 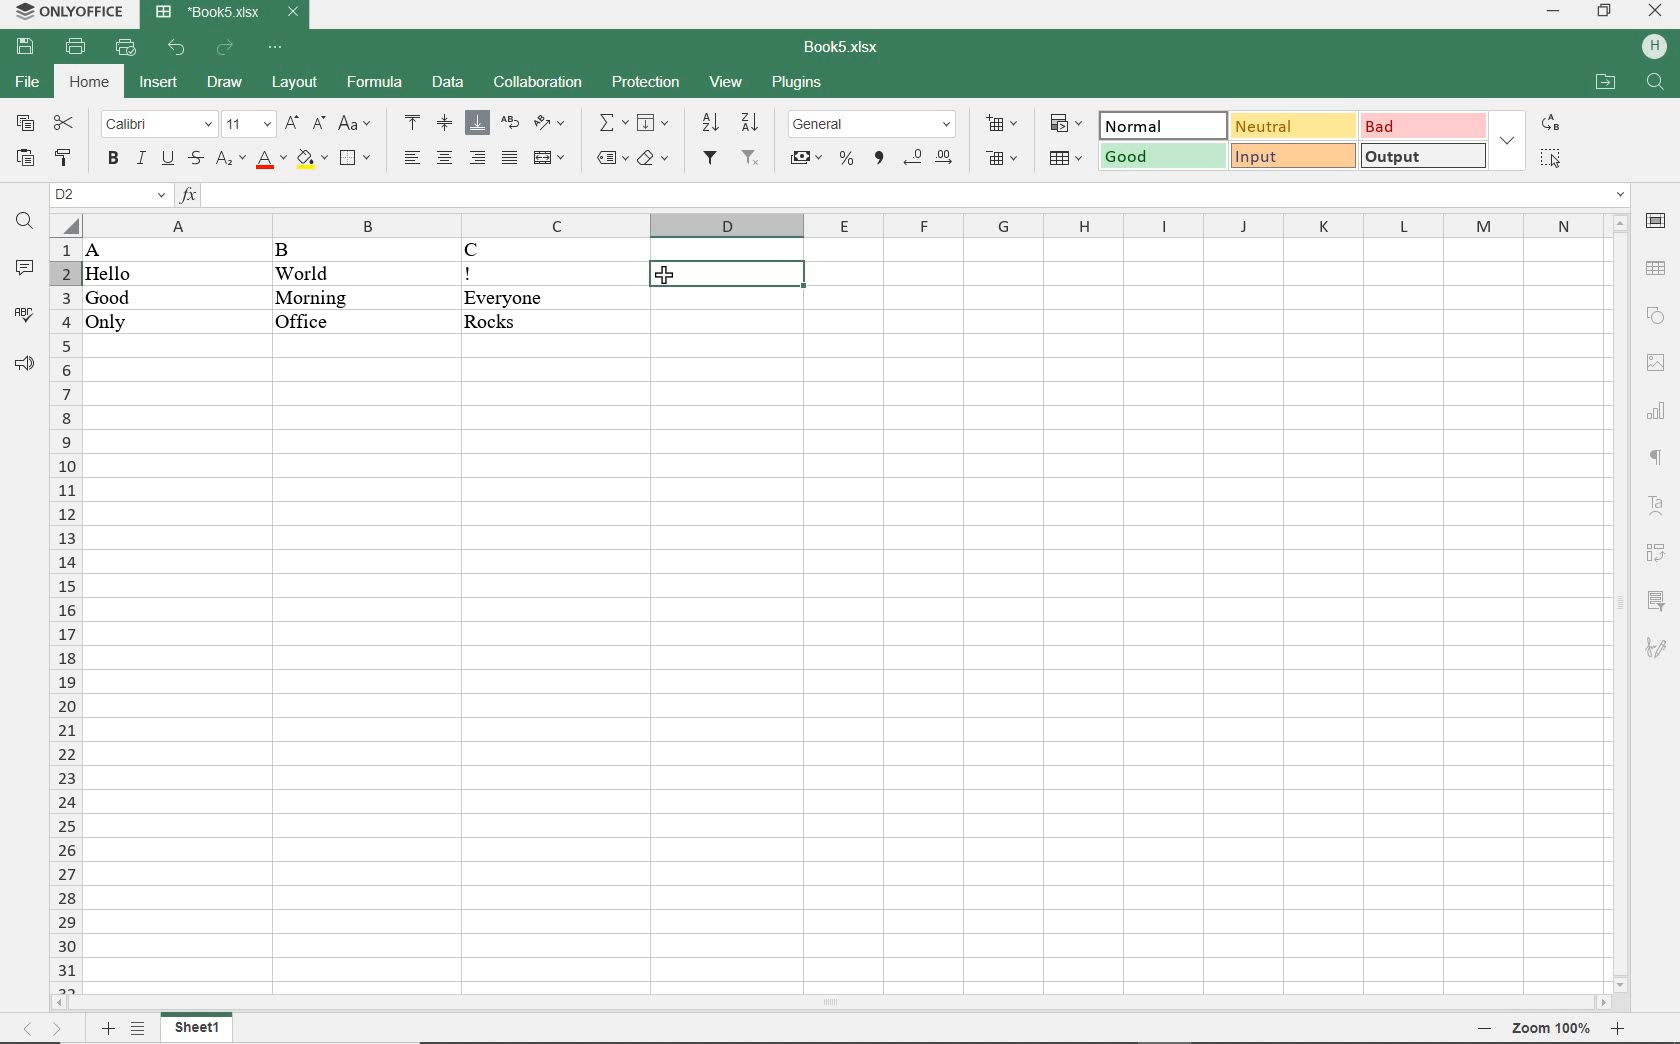 What do you see at coordinates (228, 162) in the screenshot?
I see `subscript/superscript` at bounding box center [228, 162].